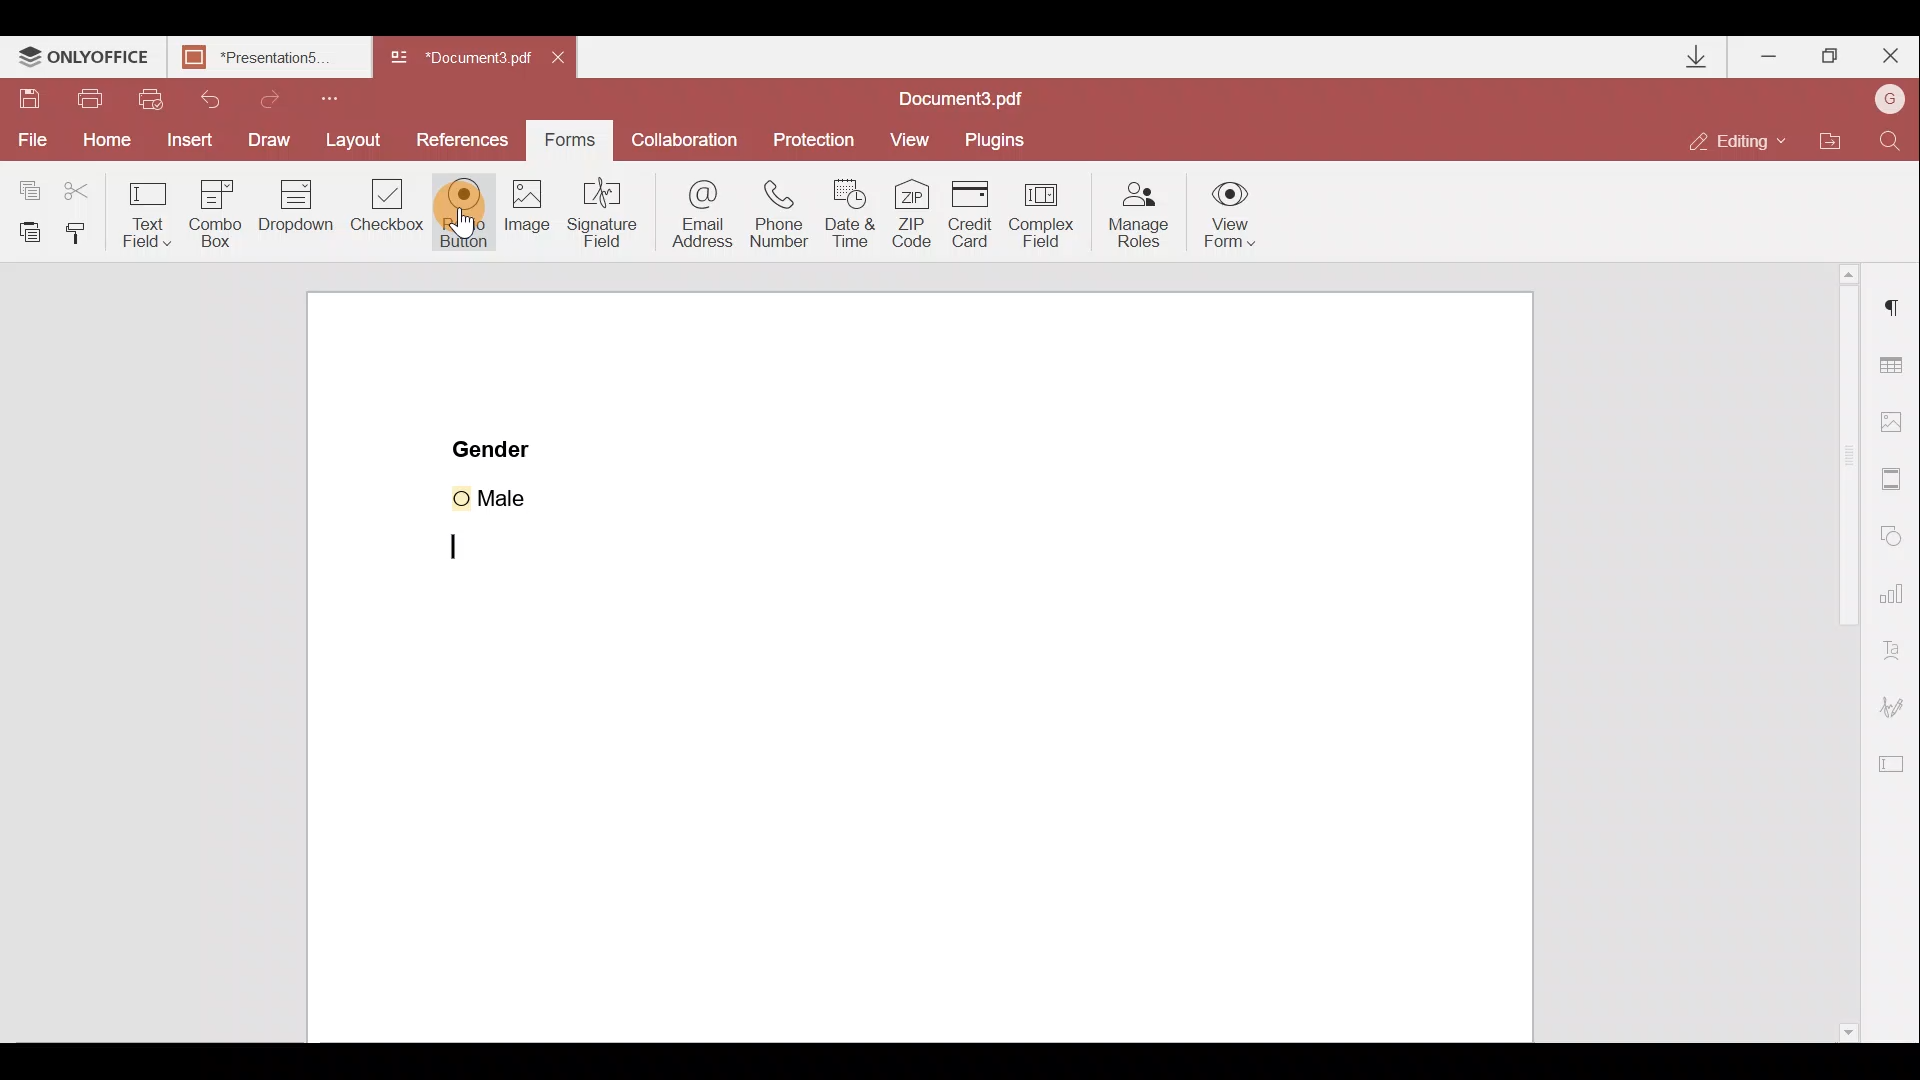  What do you see at coordinates (608, 222) in the screenshot?
I see `Signature field` at bounding box center [608, 222].